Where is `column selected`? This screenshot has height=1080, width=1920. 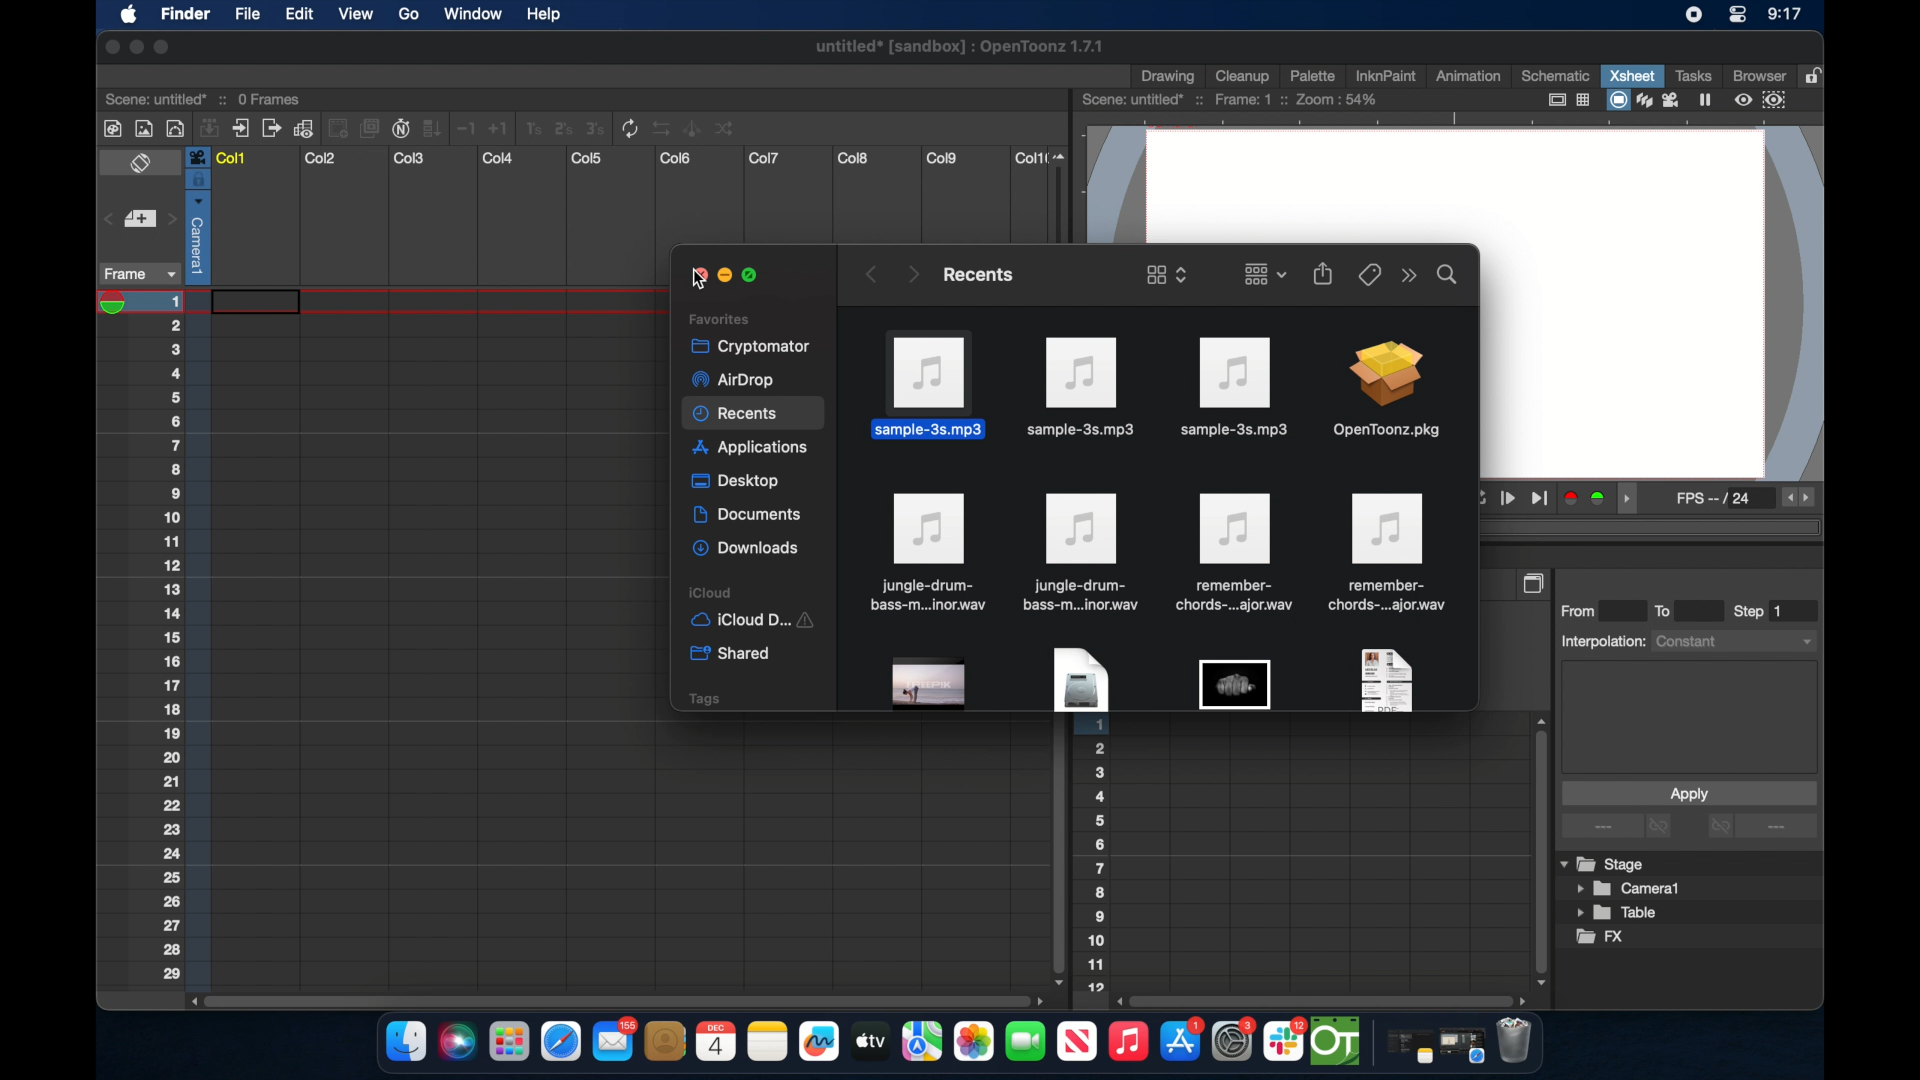 column selected is located at coordinates (197, 215).